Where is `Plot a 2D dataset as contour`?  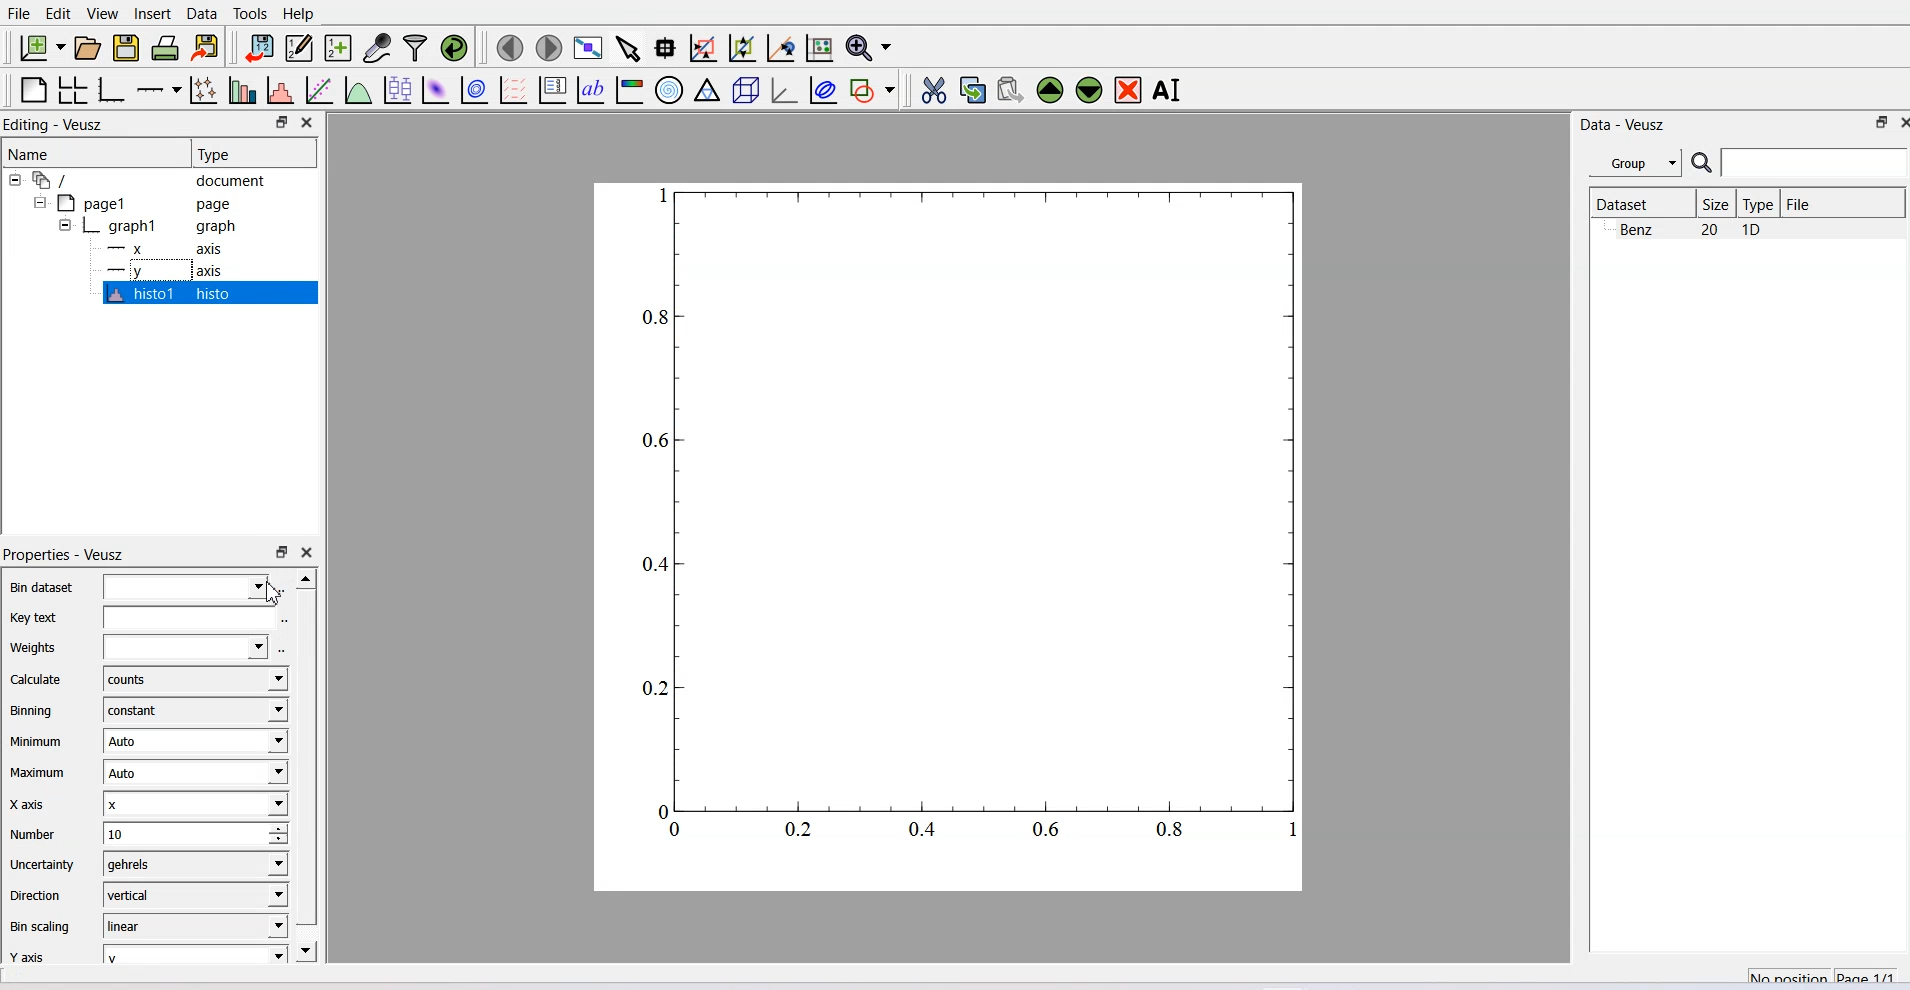 Plot a 2D dataset as contour is located at coordinates (475, 90).